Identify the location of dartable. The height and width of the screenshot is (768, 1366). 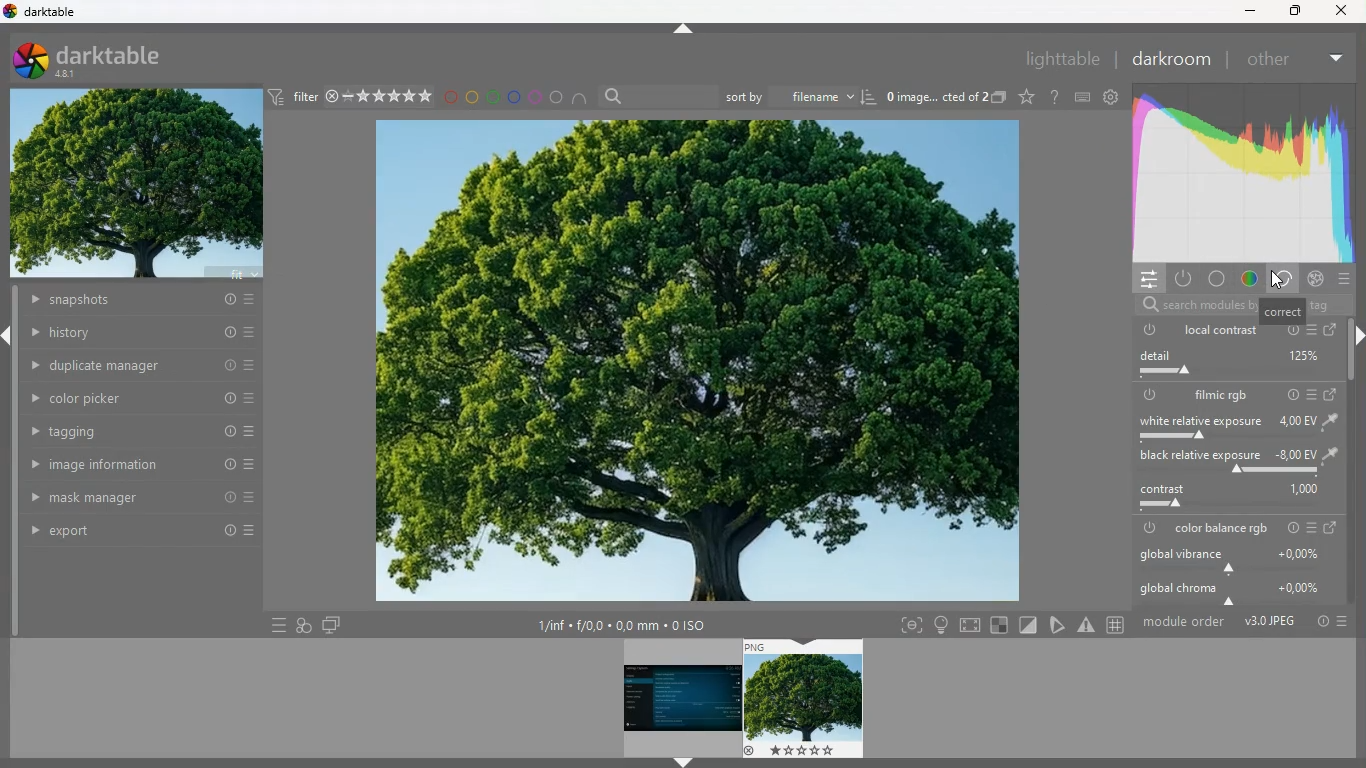
(42, 12).